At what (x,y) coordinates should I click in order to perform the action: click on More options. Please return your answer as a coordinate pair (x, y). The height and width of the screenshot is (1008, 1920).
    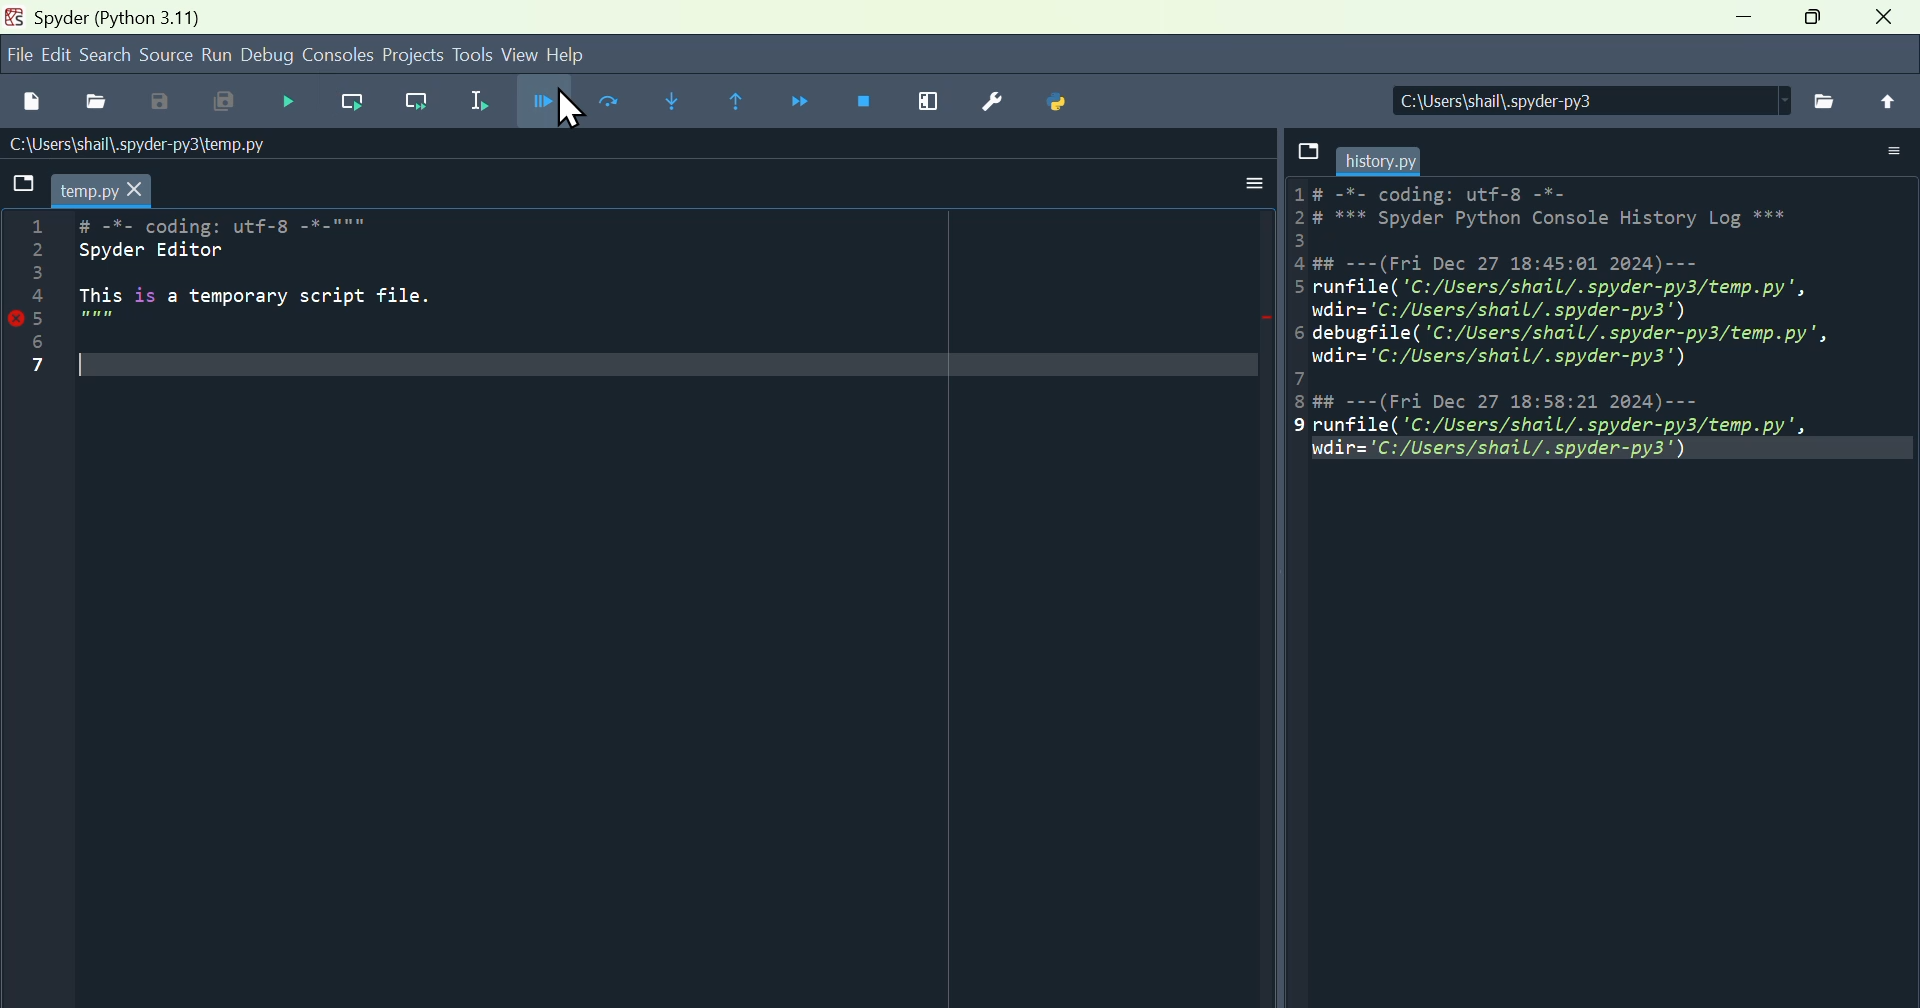
    Looking at the image, I should click on (1235, 186).